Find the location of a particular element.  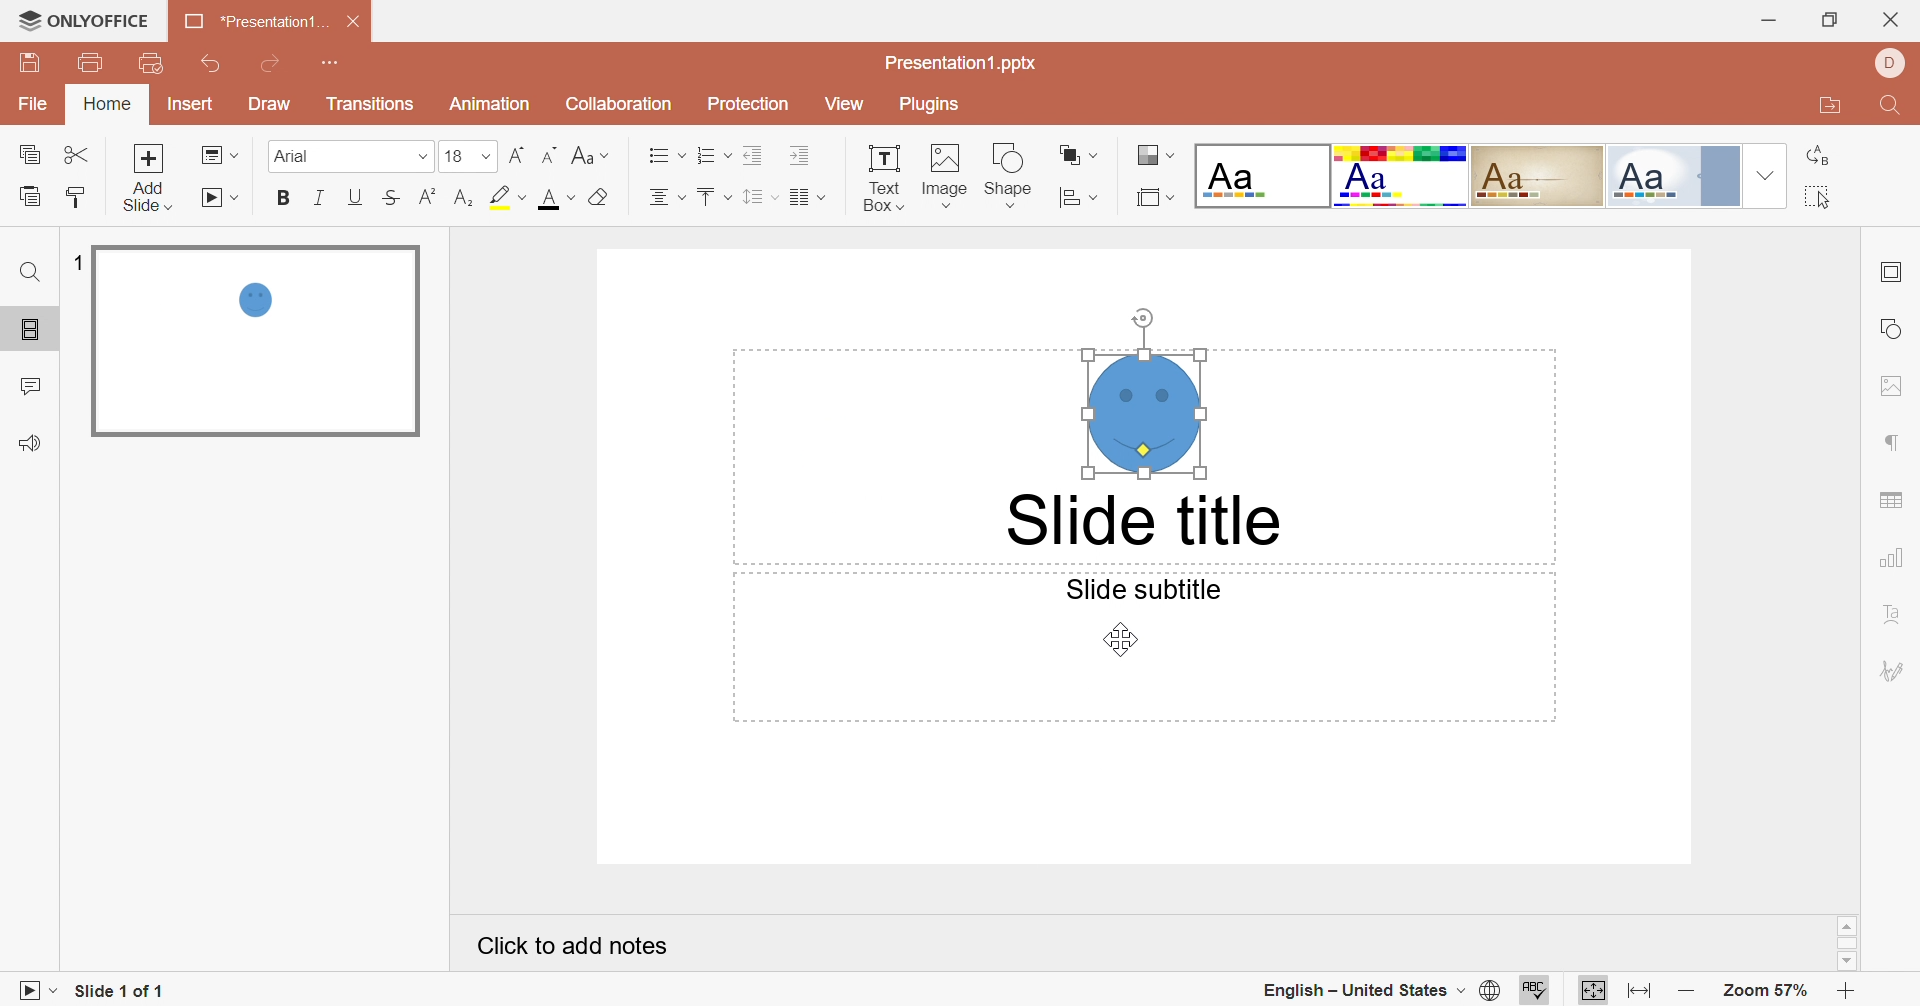

DELL is located at coordinates (1888, 62).